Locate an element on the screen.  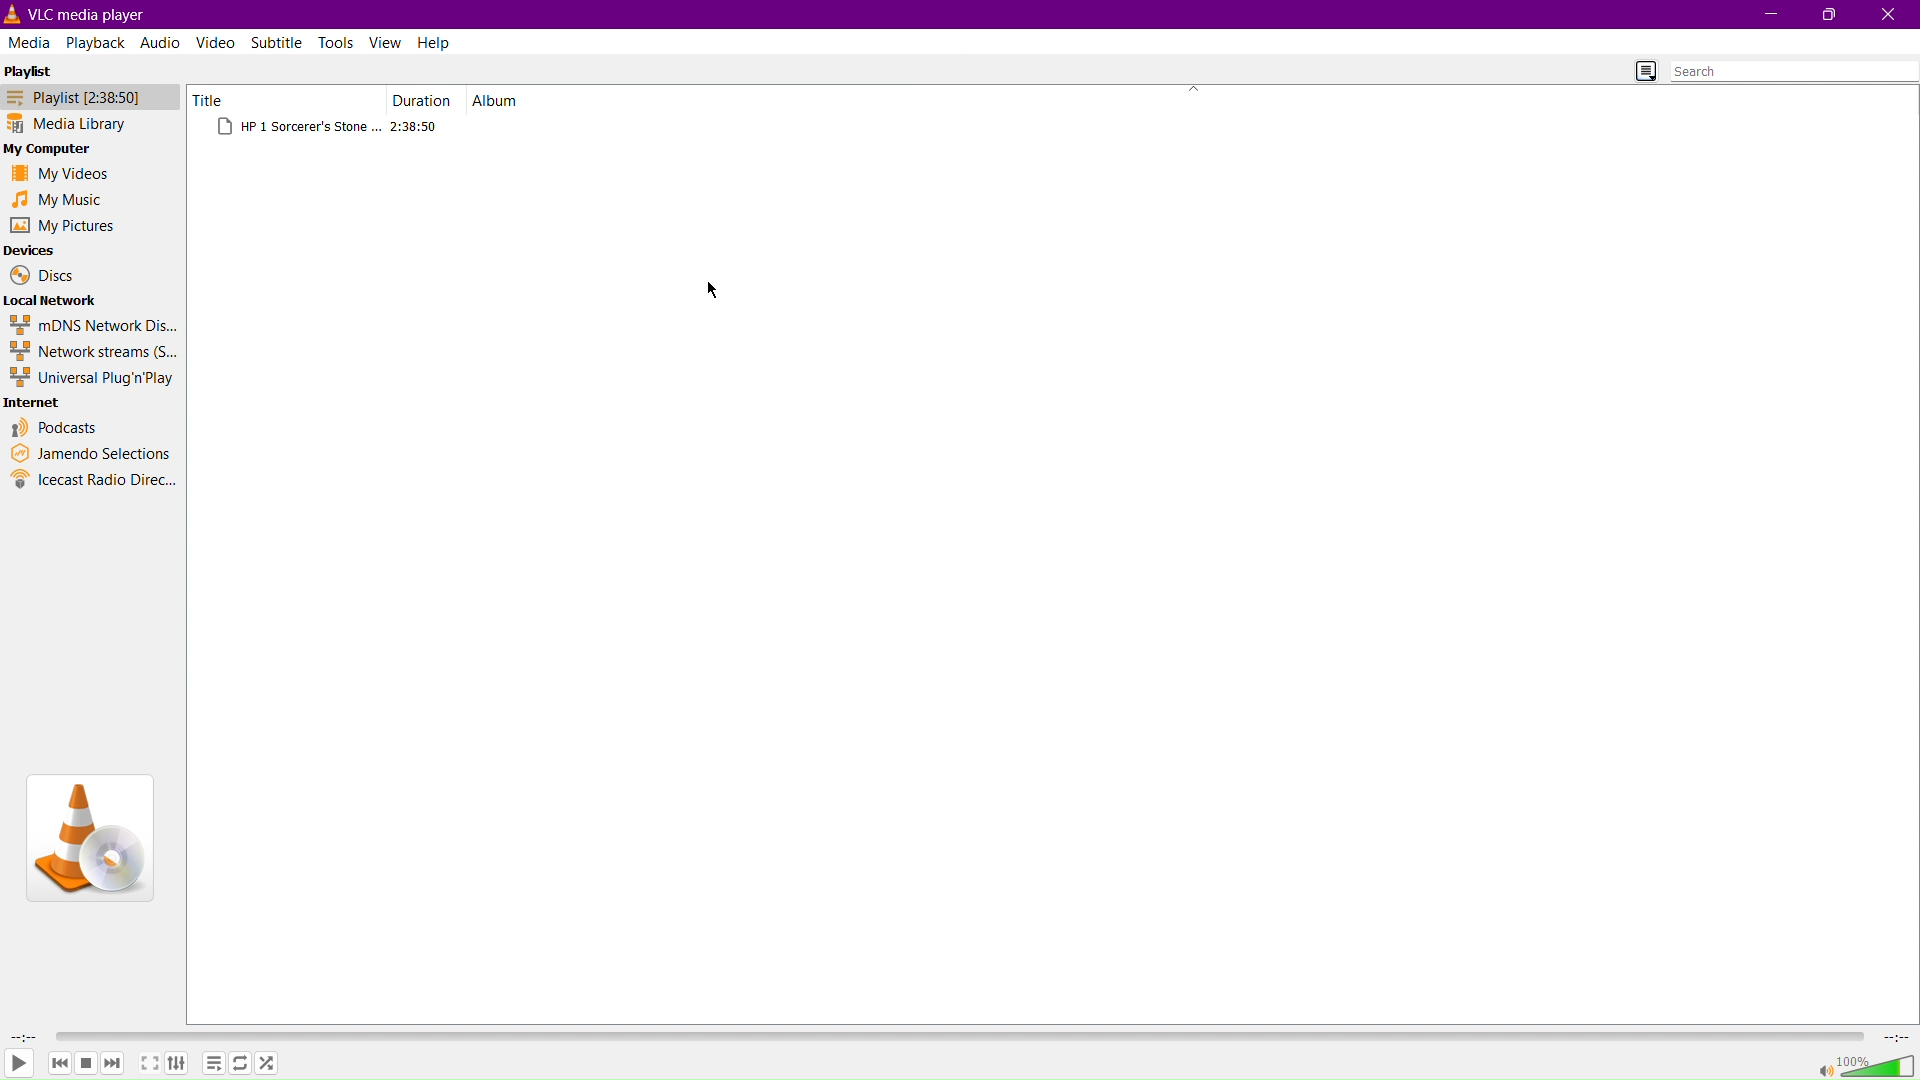
Stop is located at coordinates (87, 1063).